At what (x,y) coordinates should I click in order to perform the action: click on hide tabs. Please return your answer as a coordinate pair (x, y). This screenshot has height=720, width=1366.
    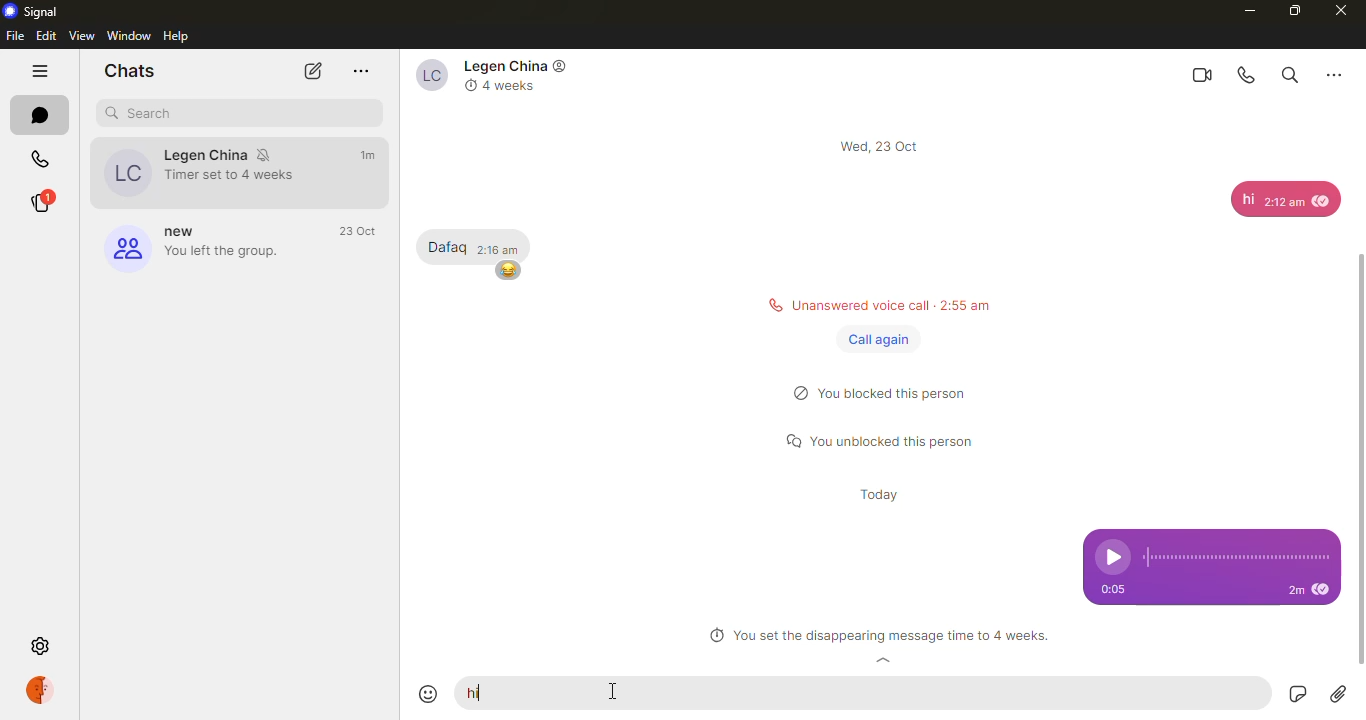
    Looking at the image, I should click on (40, 73).